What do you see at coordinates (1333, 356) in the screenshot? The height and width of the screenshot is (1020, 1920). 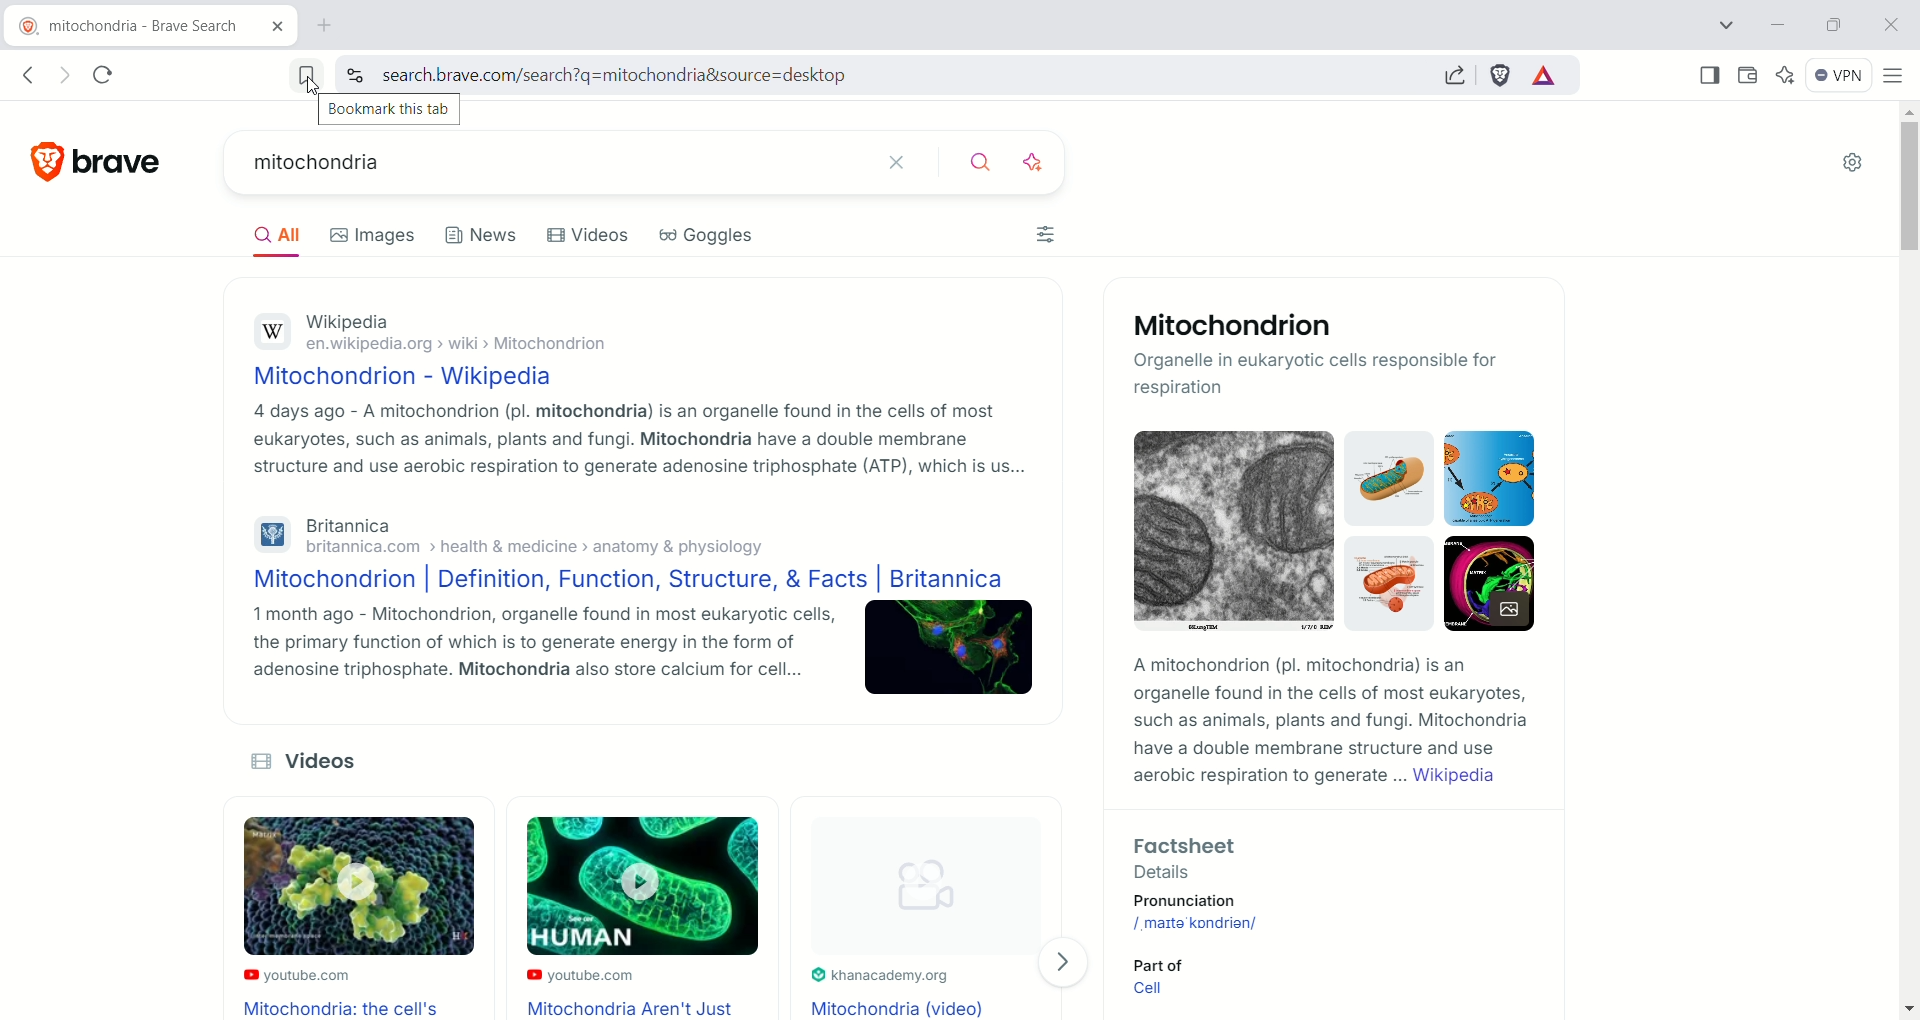 I see `Mitochondrion -Organelle in eukaryotic cells responsible for respiration` at bounding box center [1333, 356].